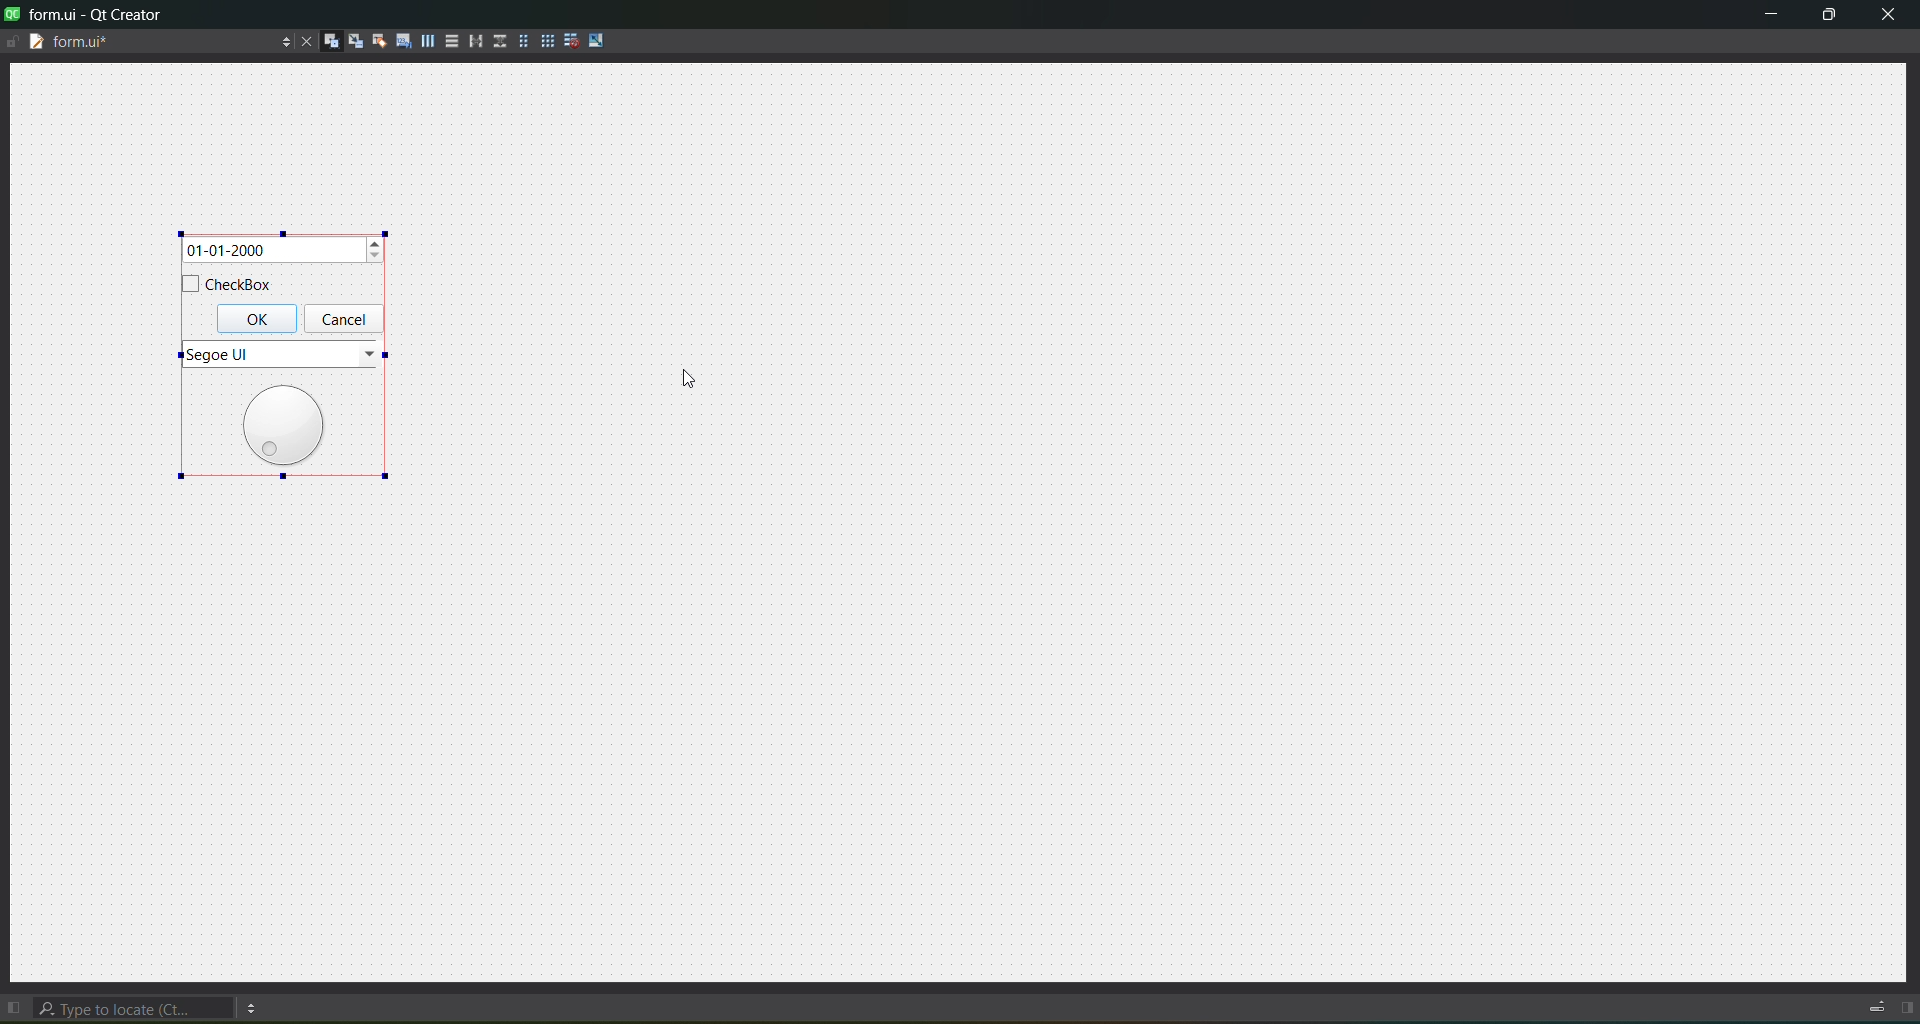 This screenshot has height=1024, width=1920. What do you see at coordinates (1887, 15) in the screenshot?
I see `Close` at bounding box center [1887, 15].